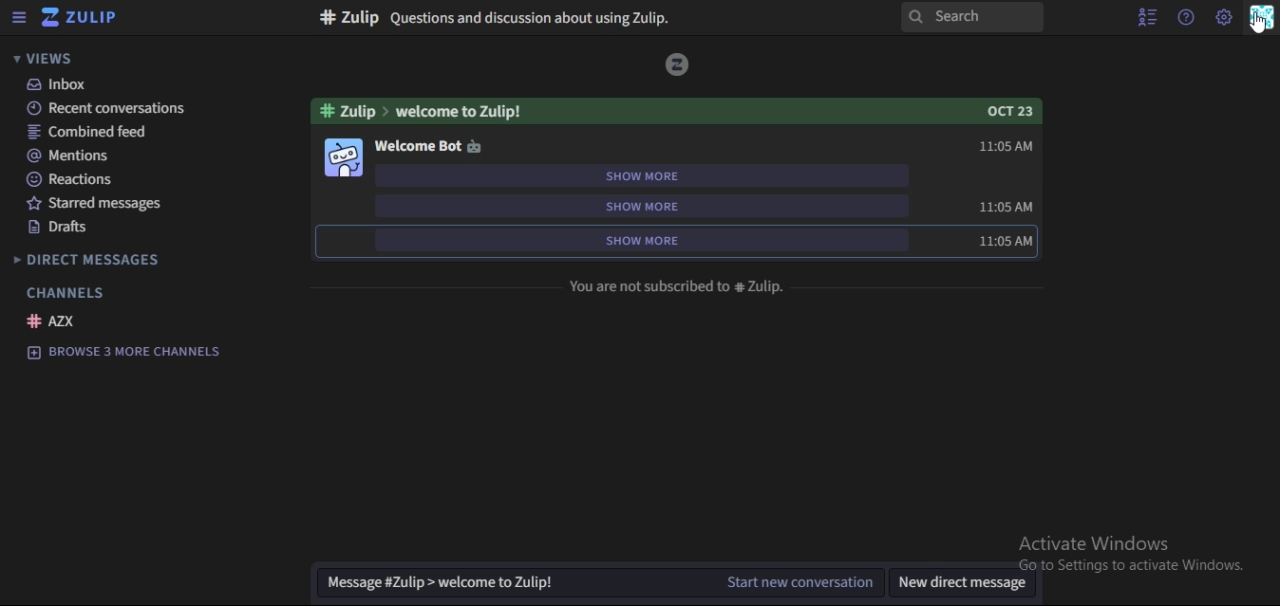 Image resolution: width=1280 pixels, height=606 pixels. Describe the element at coordinates (81, 85) in the screenshot. I see `inbox` at that location.